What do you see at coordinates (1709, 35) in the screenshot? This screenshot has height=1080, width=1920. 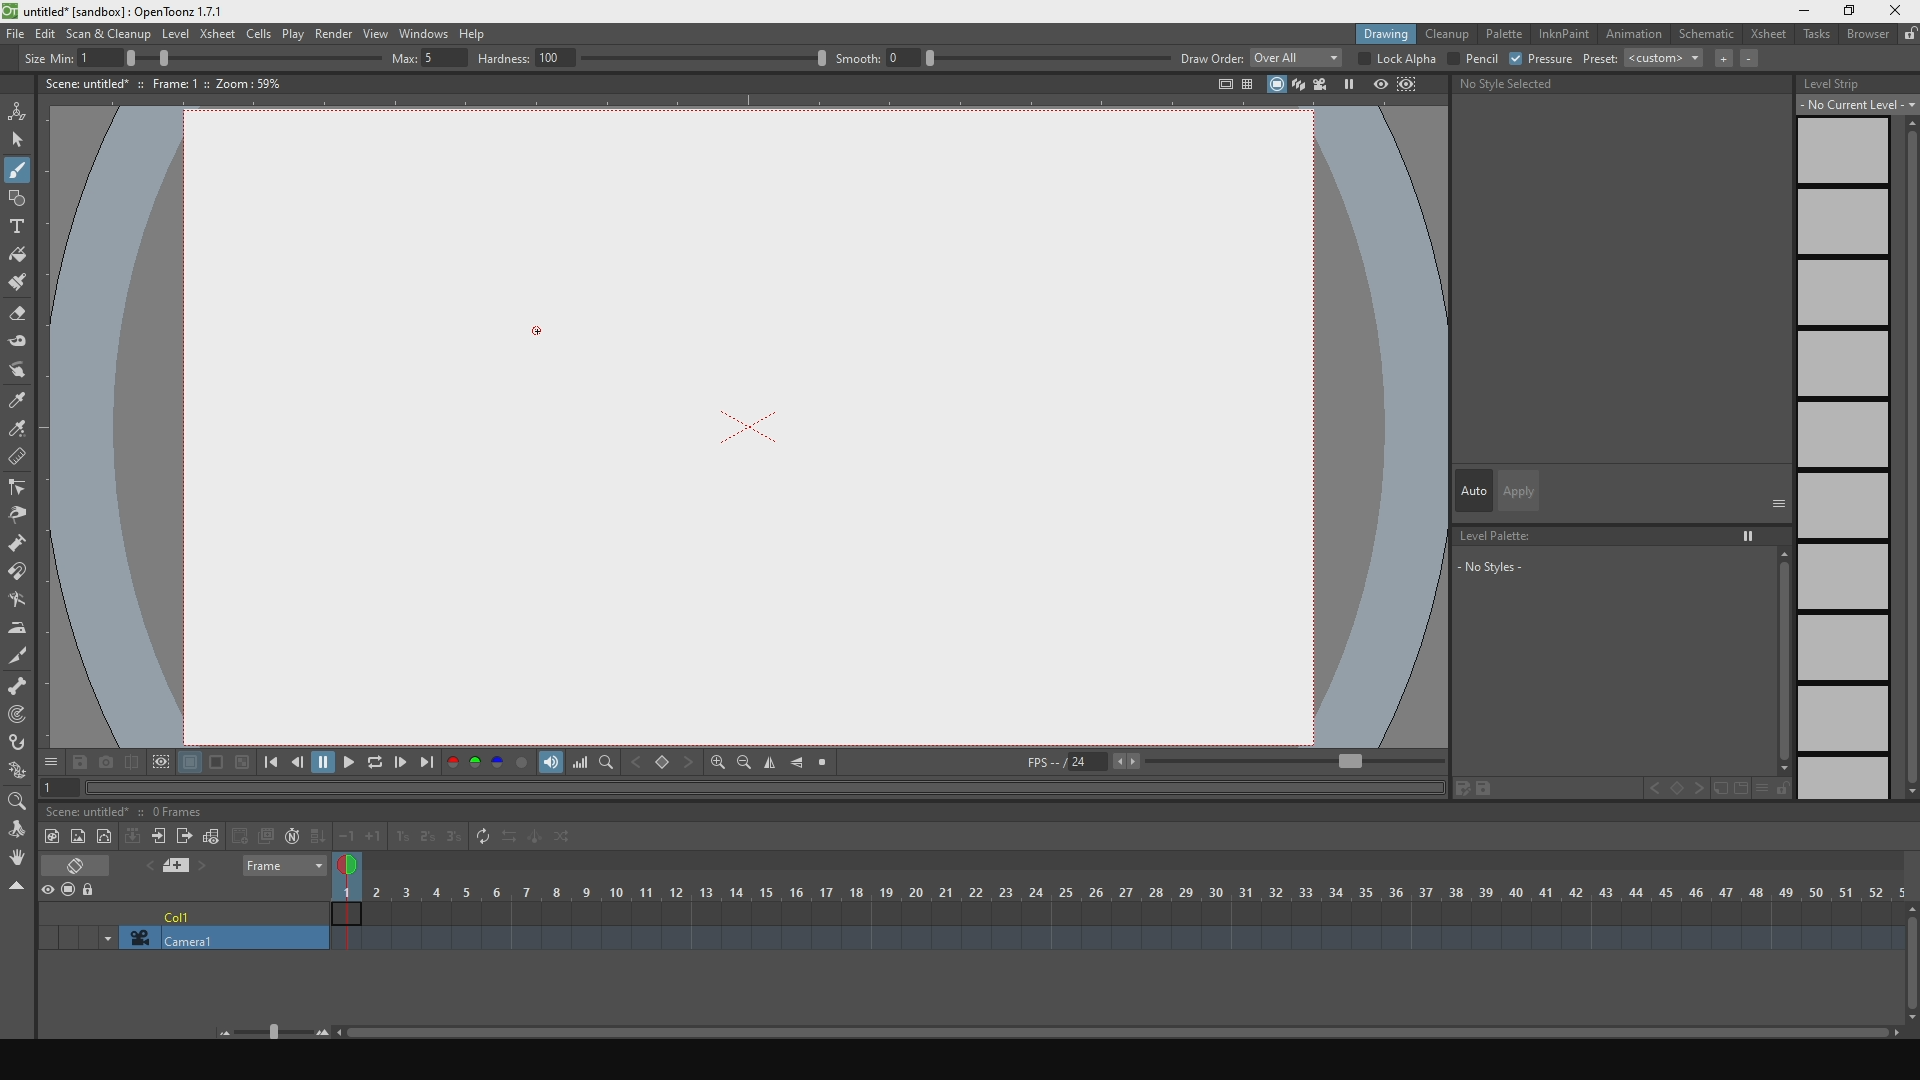 I see `schematic` at bounding box center [1709, 35].